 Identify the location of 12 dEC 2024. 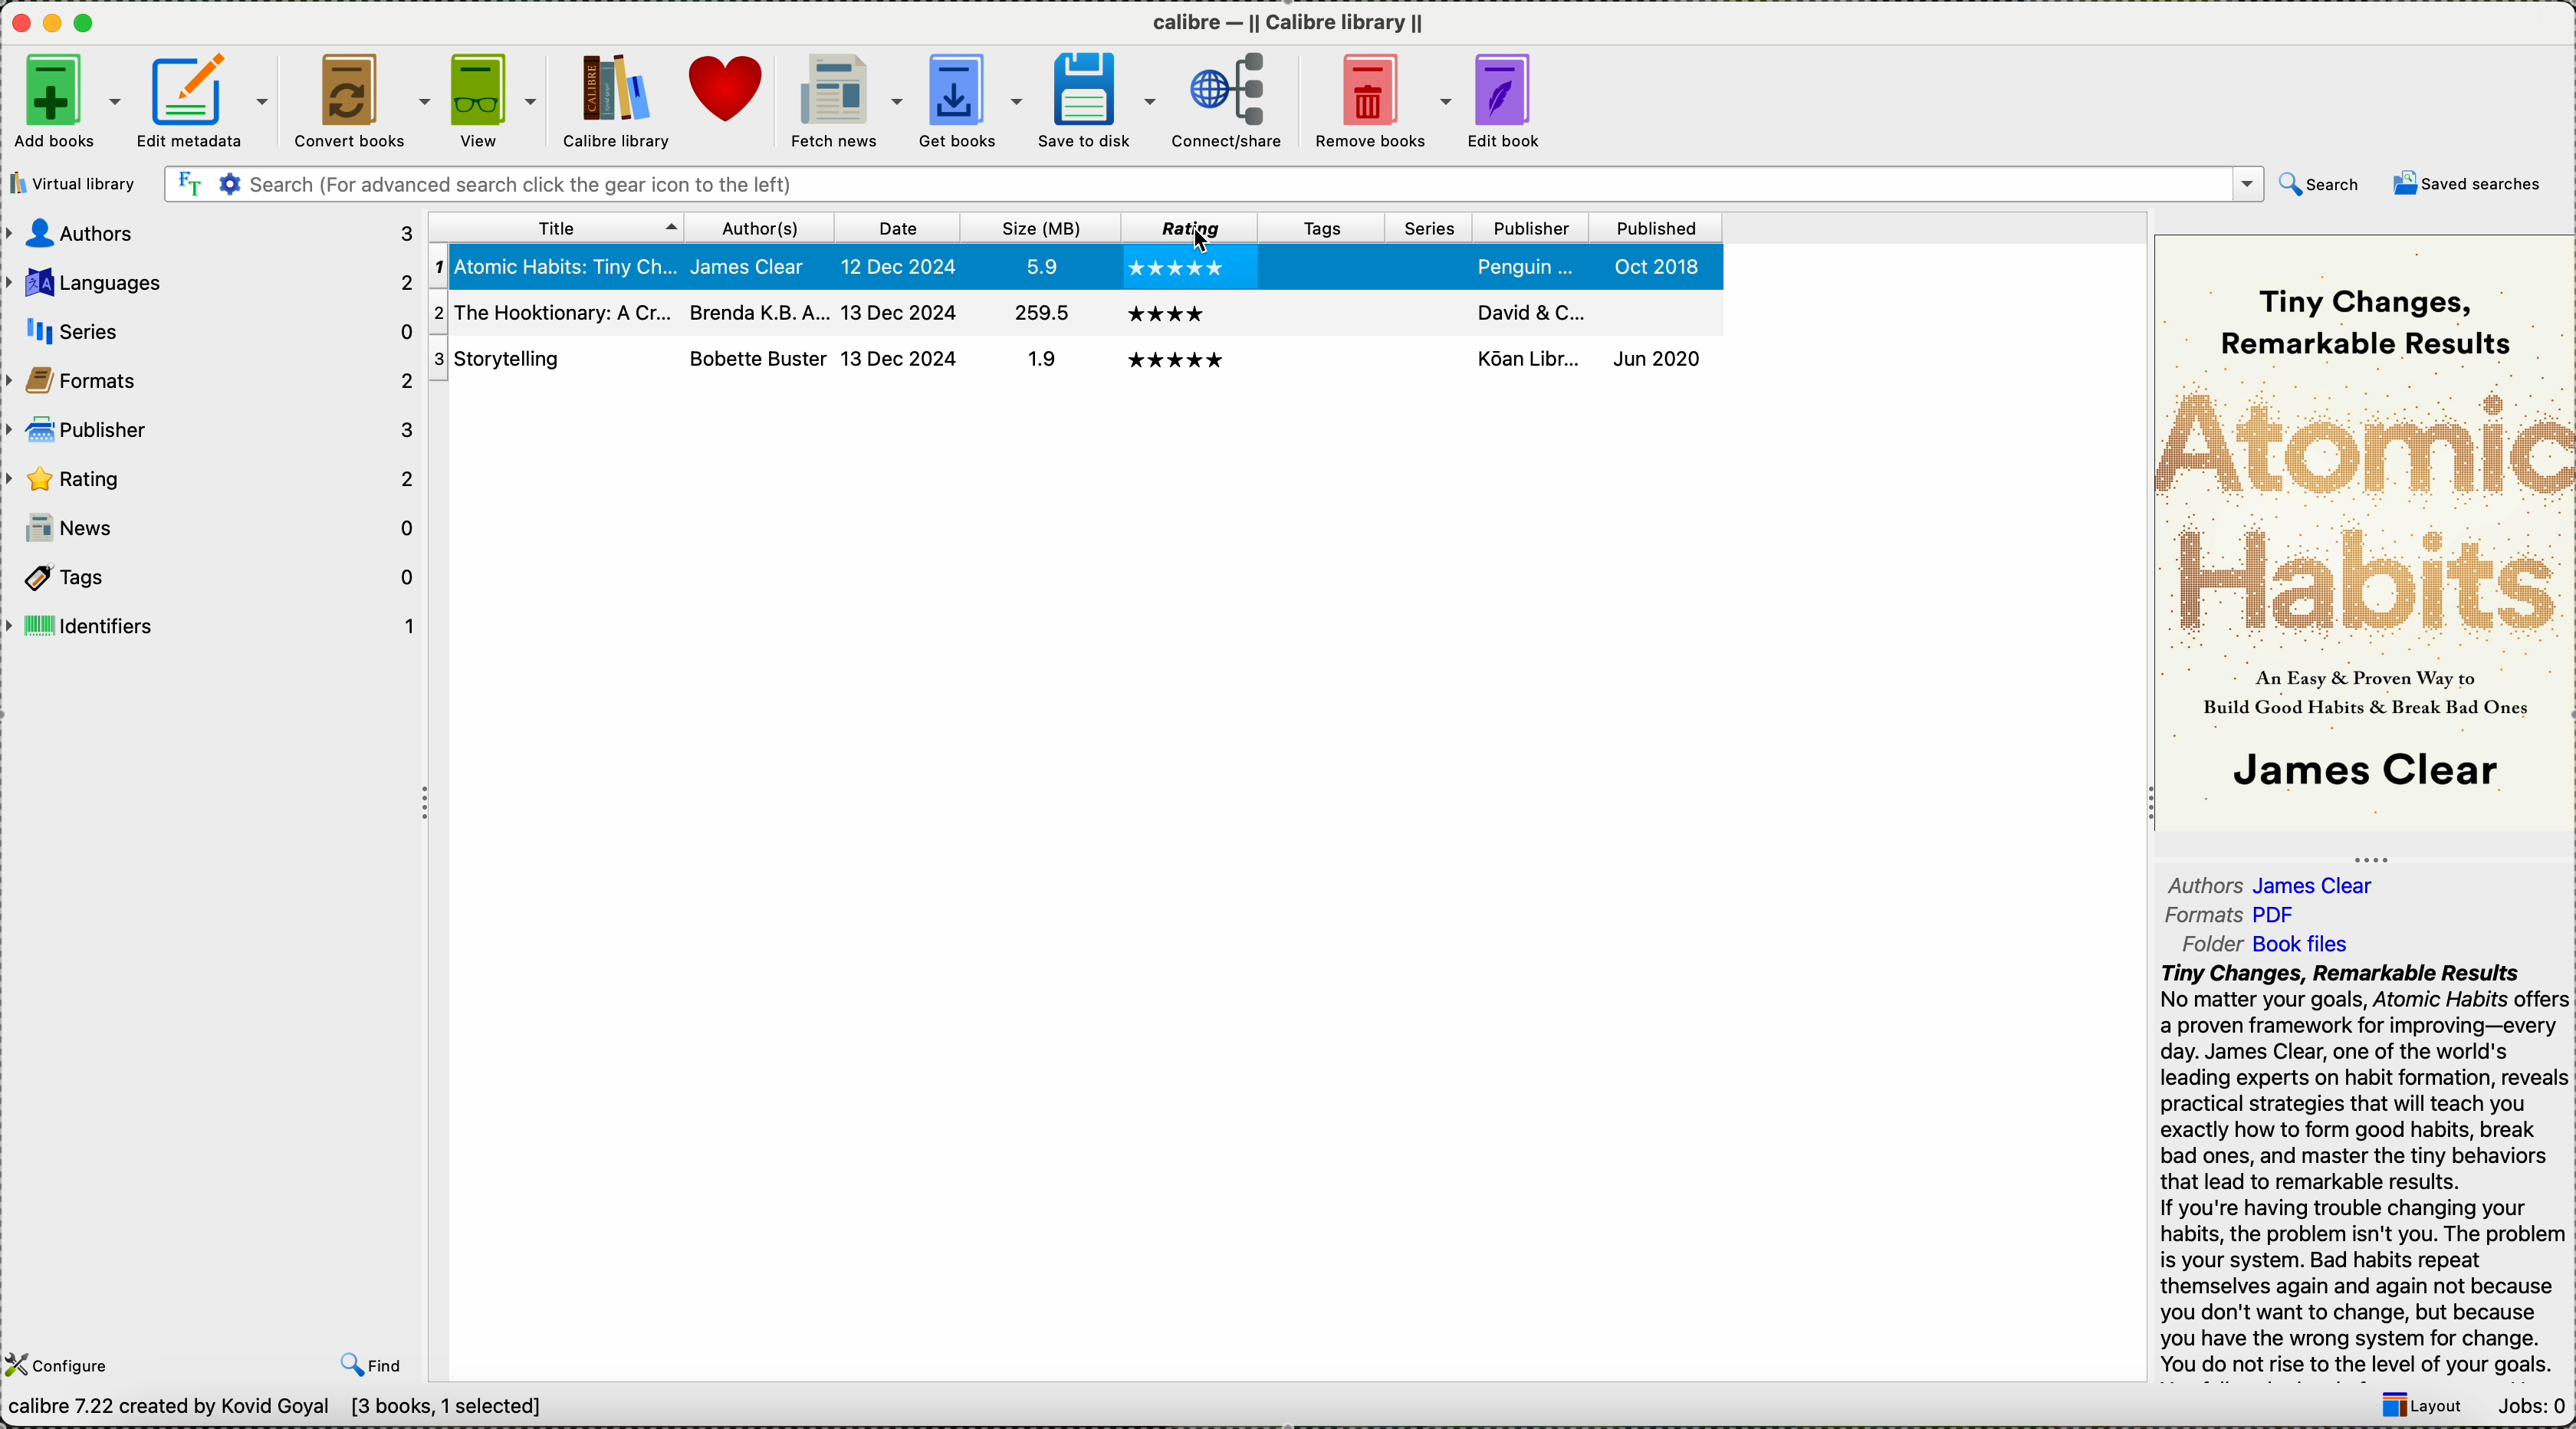
(902, 268).